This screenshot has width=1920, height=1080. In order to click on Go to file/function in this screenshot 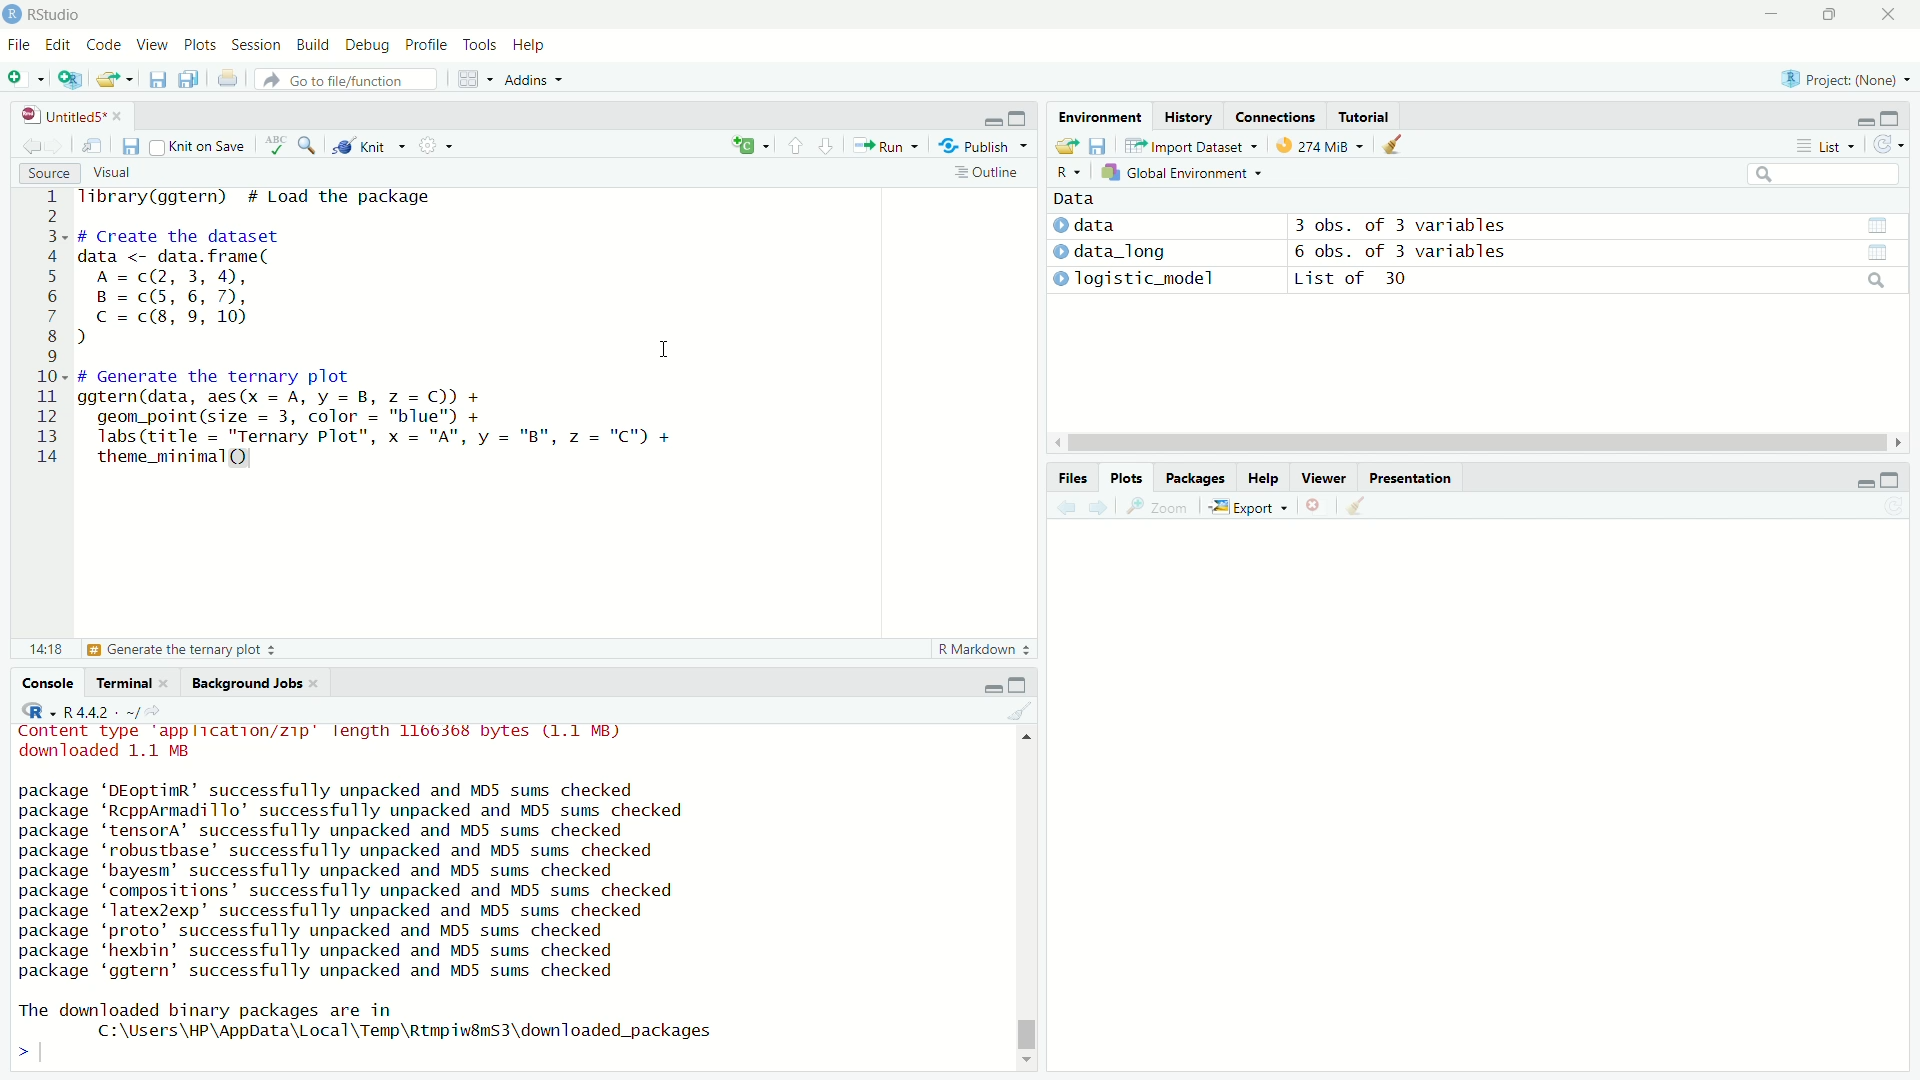, I will do `click(338, 79)`.